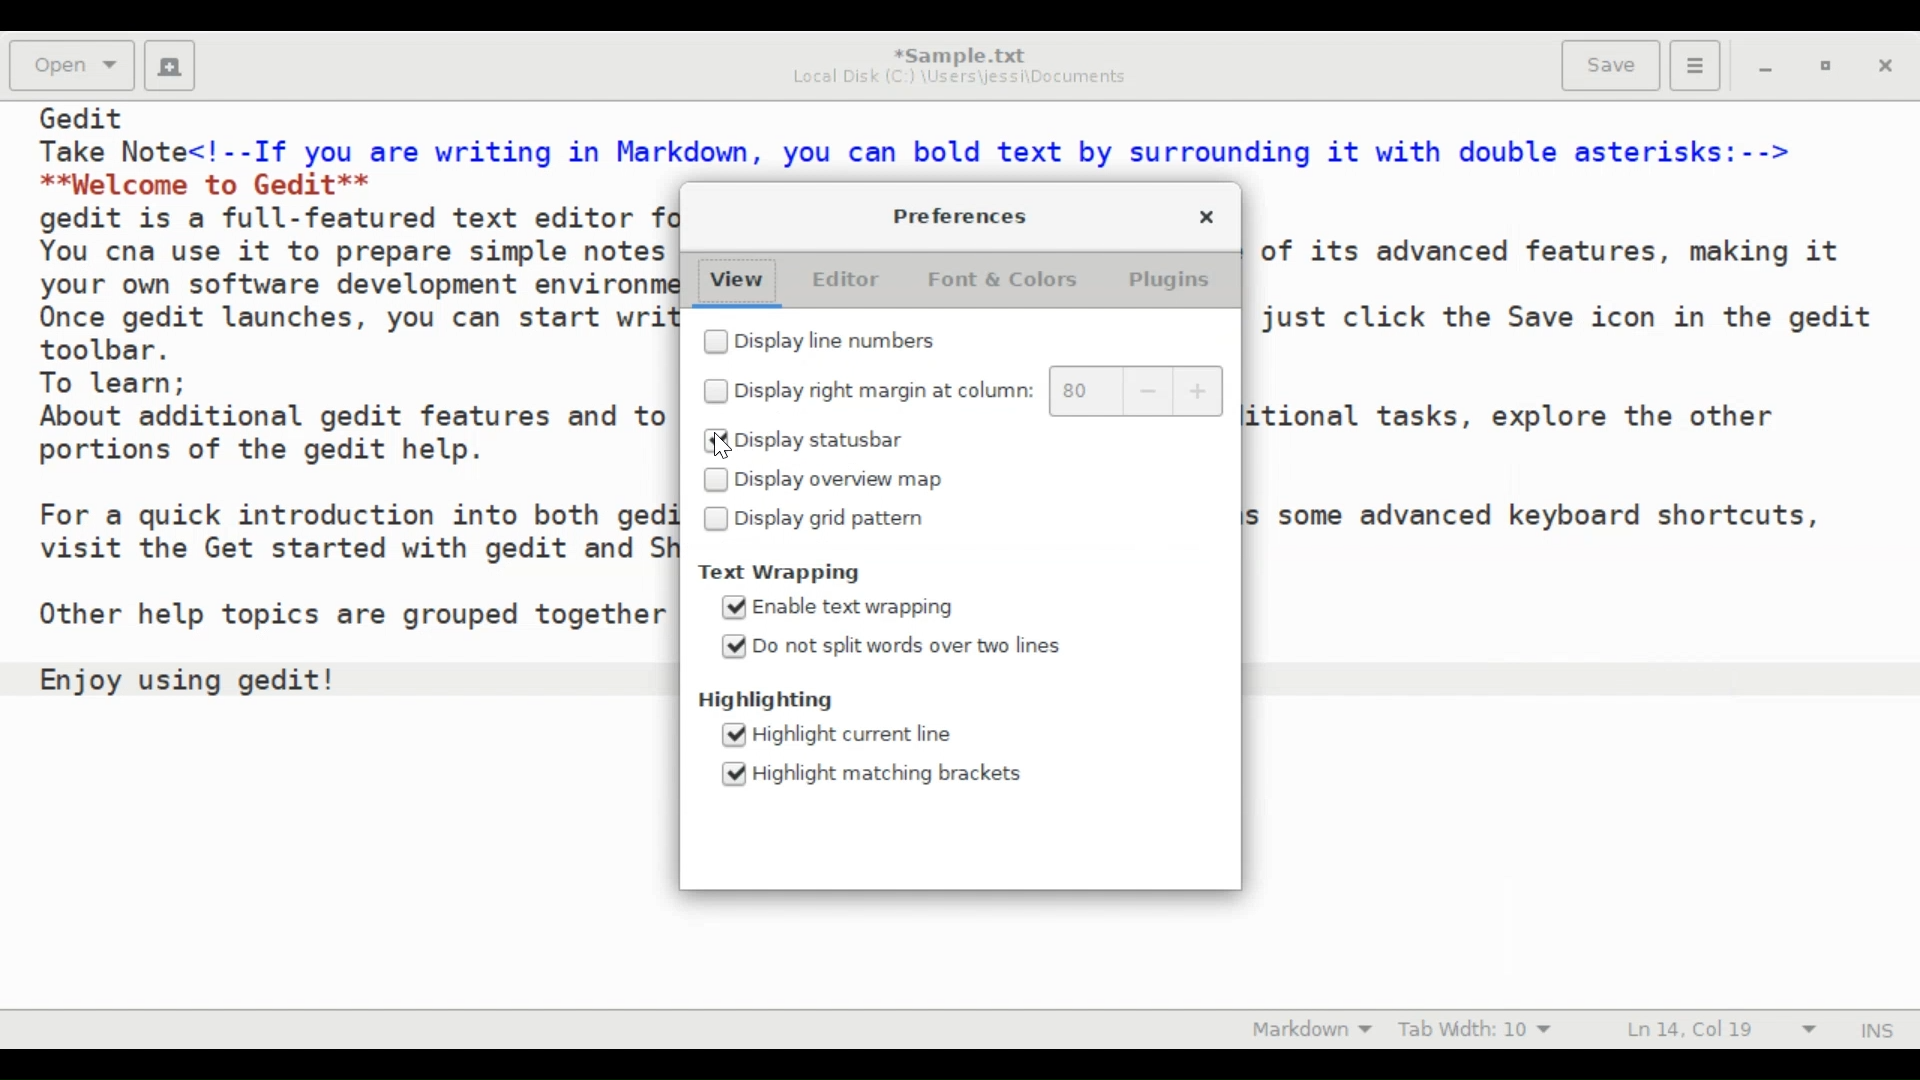 Image resolution: width=1920 pixels, height=1080 pixels. I want to click on Local Disk (C:) \Users\jessi\Documents, so click(967, 78).